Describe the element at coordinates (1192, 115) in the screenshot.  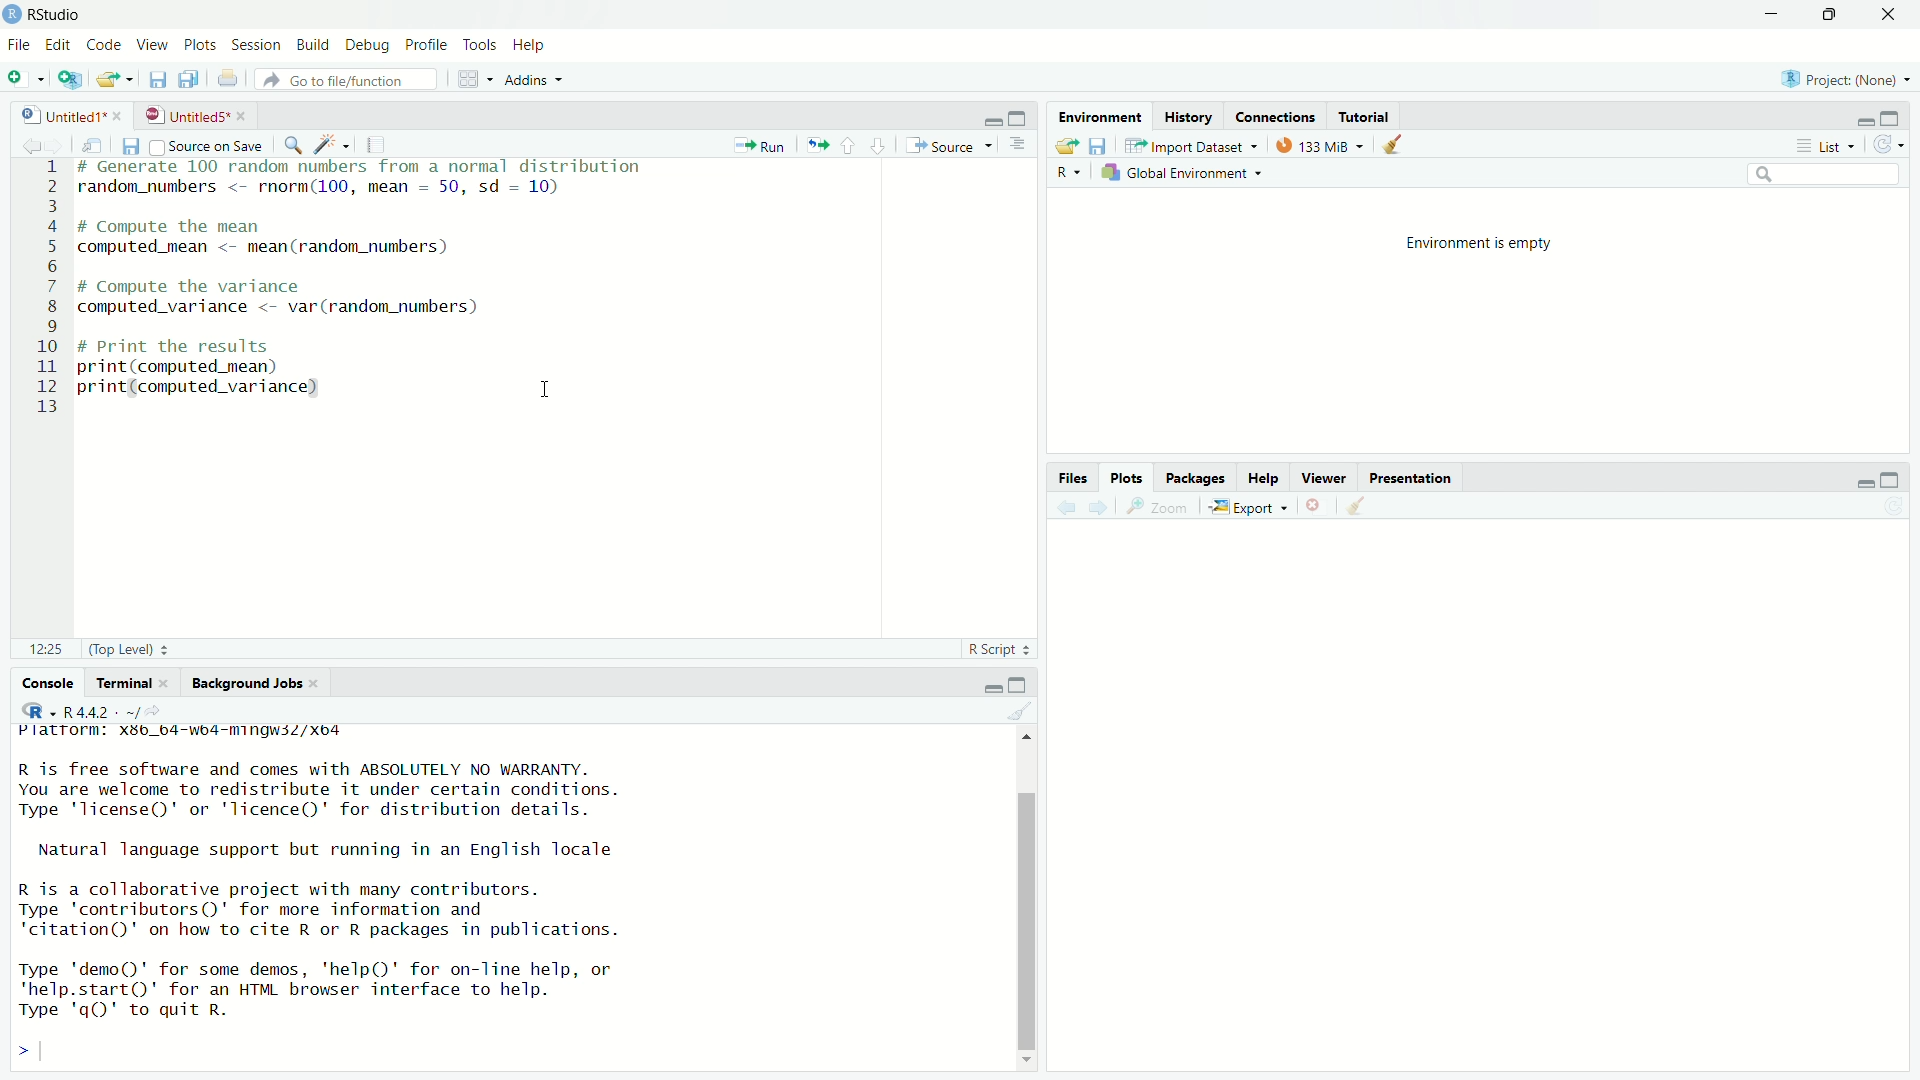
I see `history` at that location.